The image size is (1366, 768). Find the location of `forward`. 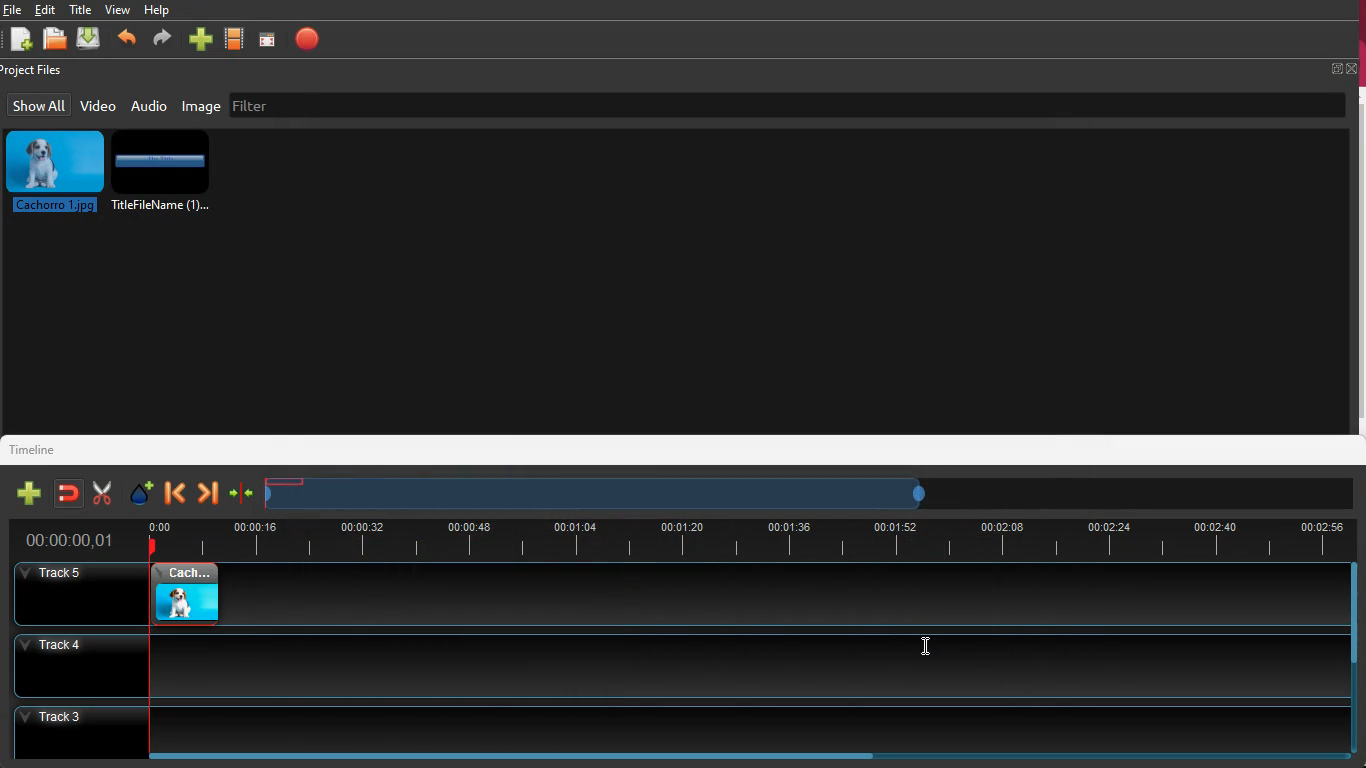

forward is located at coordinates (160, 41).